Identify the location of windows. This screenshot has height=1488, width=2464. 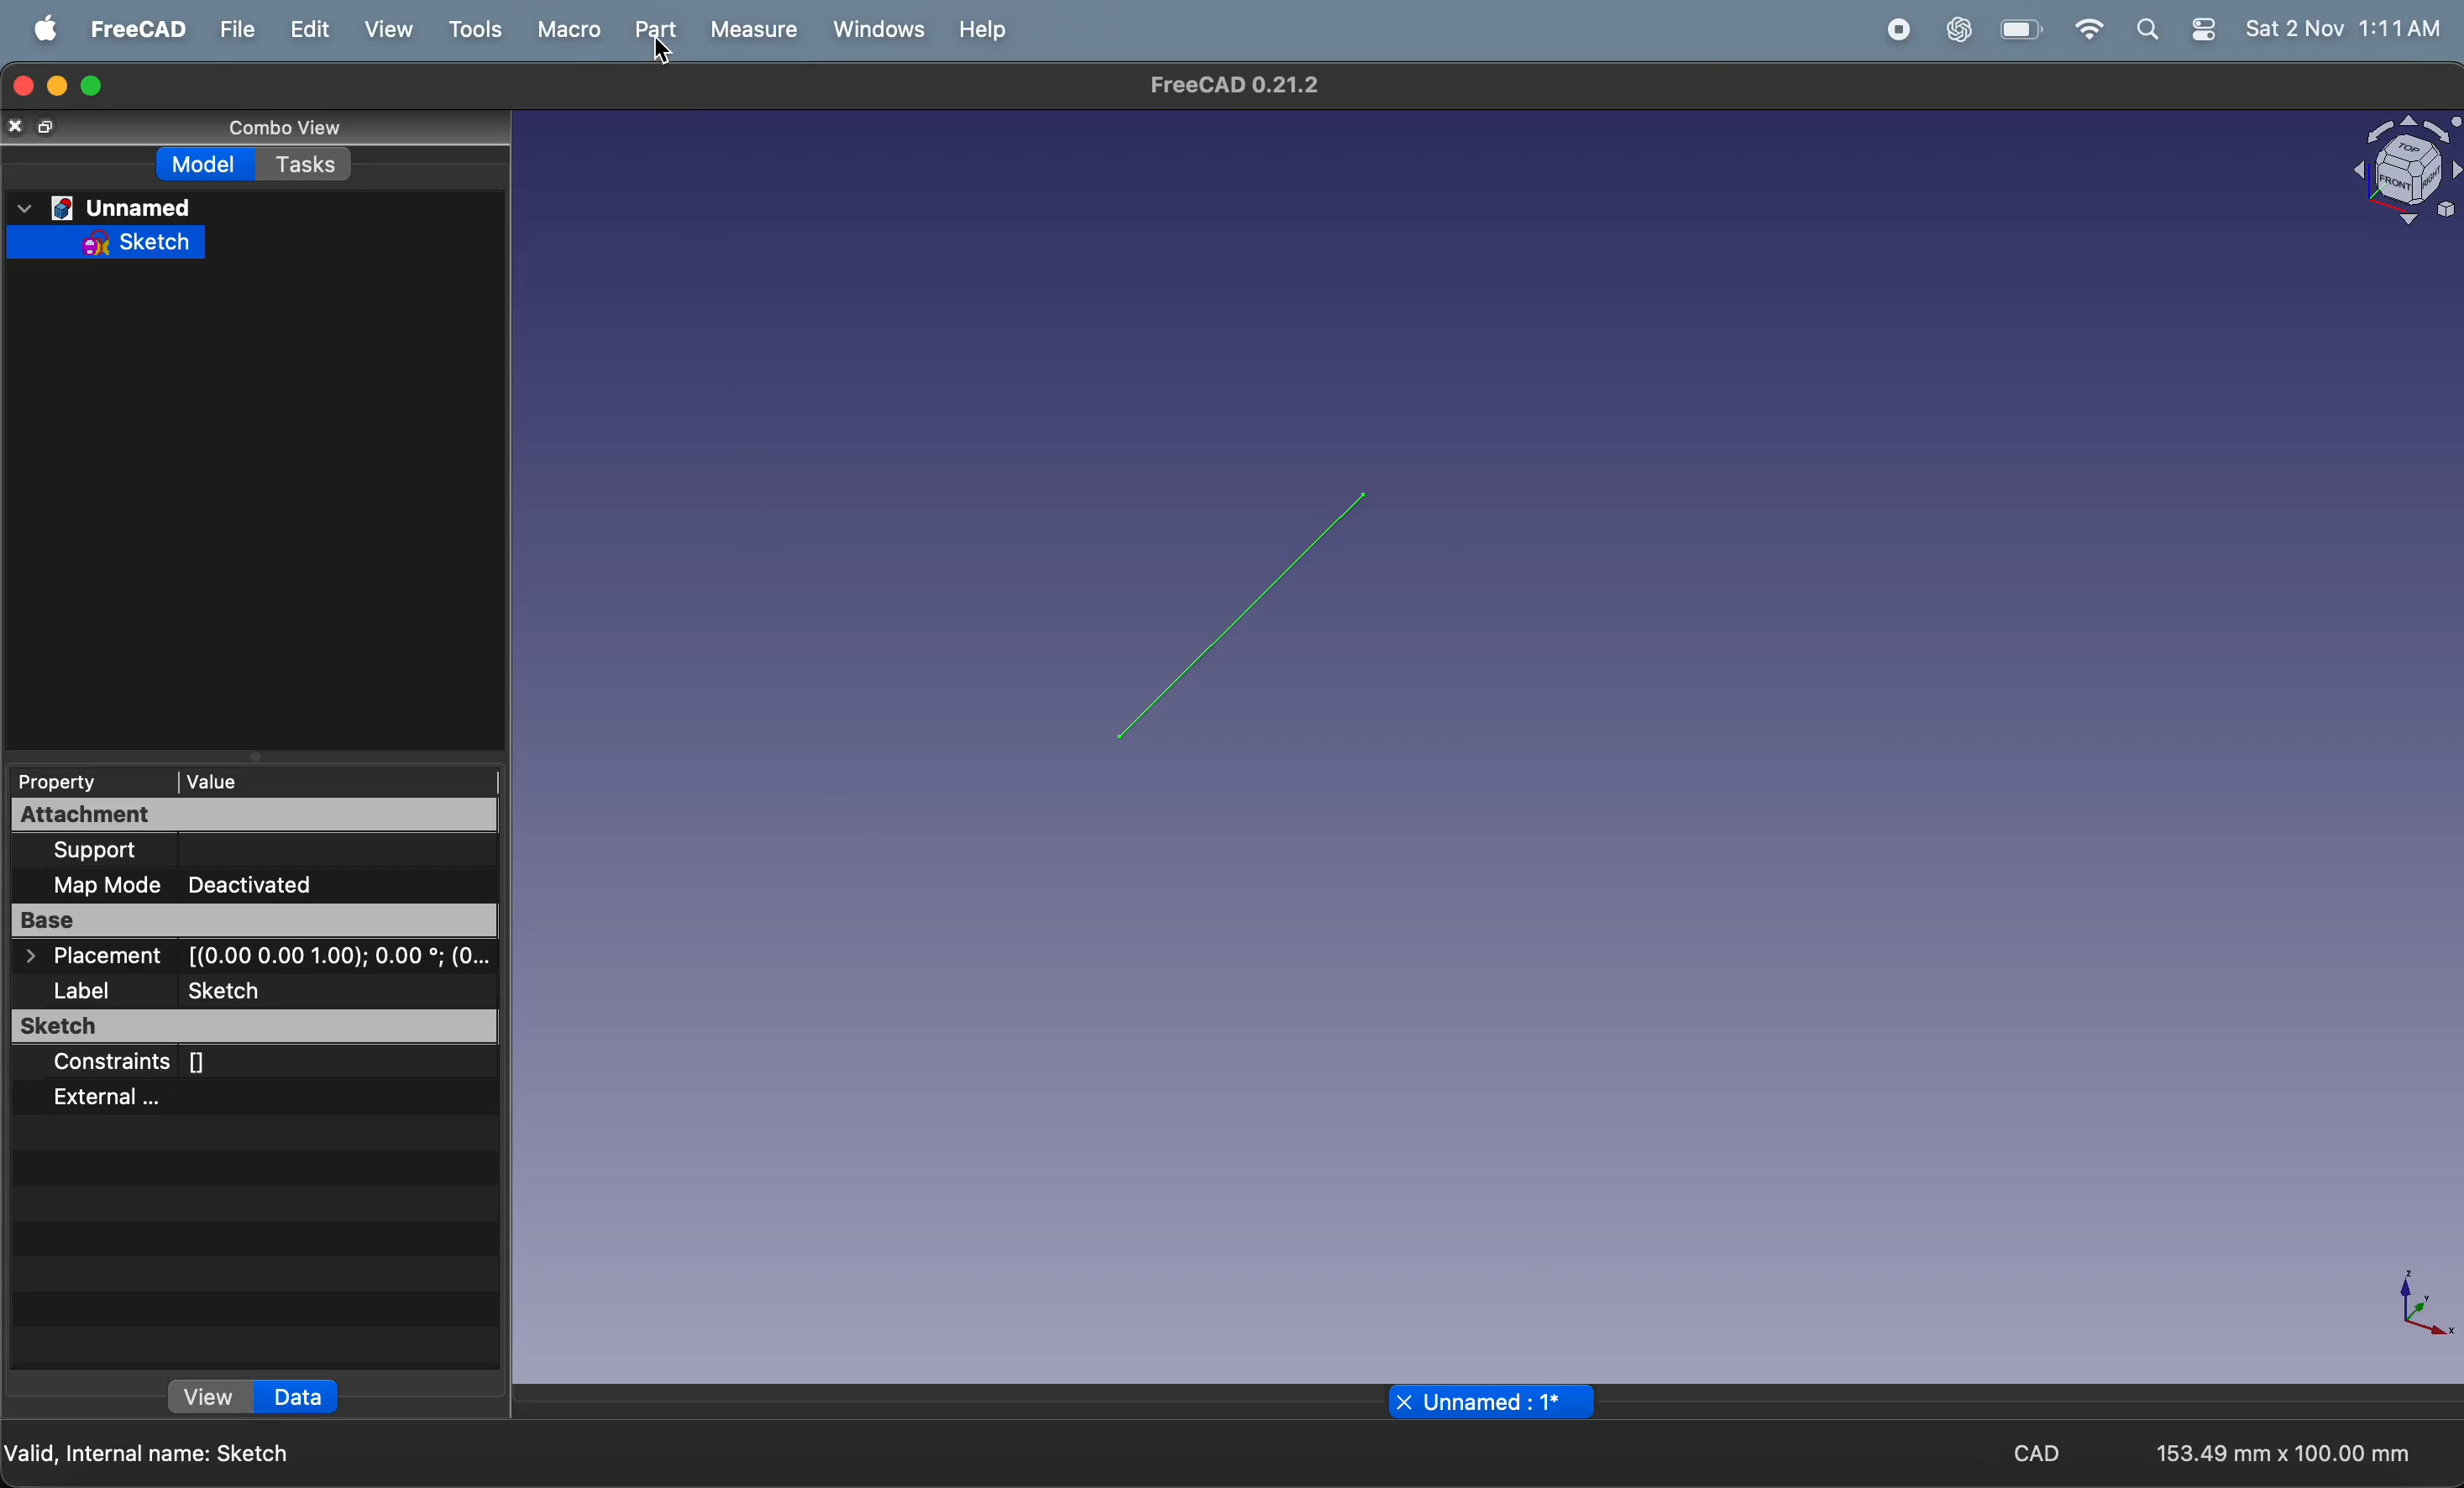
(877, 28).